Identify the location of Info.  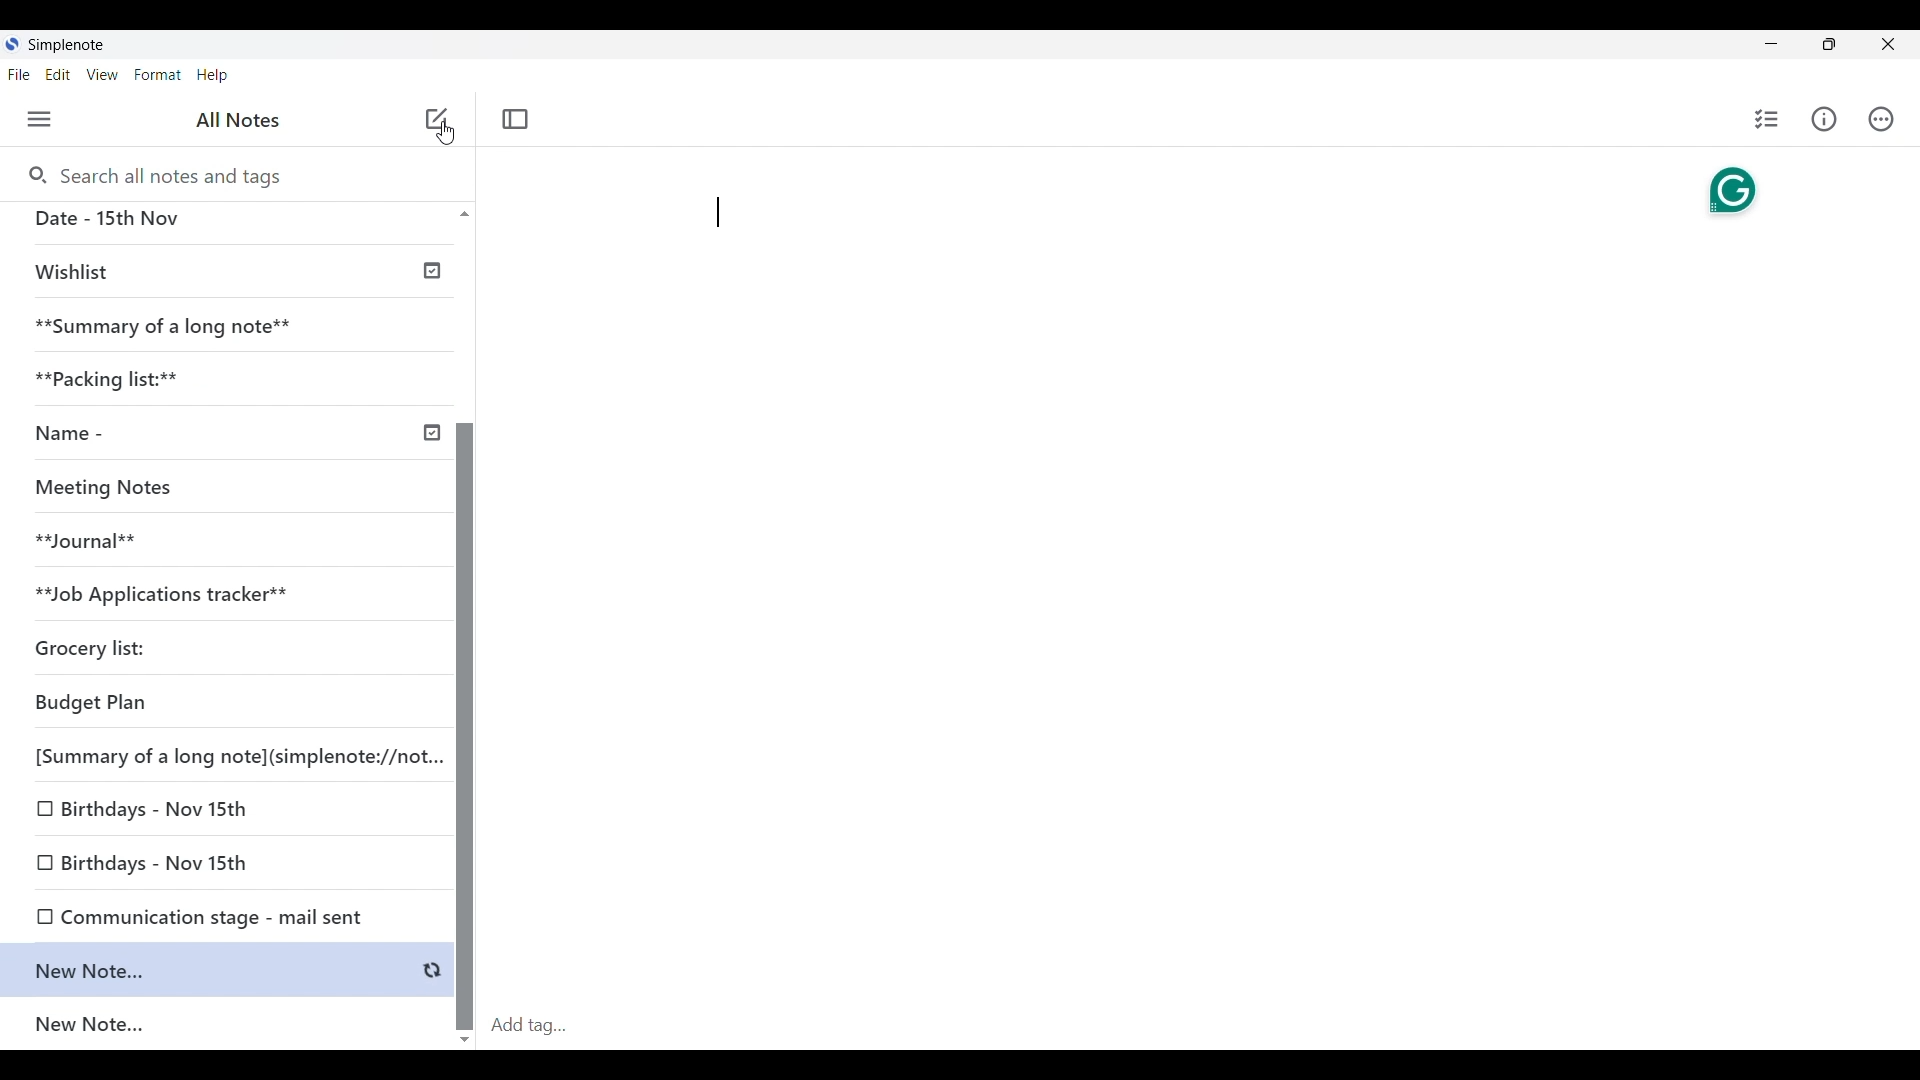
(1824, 119).